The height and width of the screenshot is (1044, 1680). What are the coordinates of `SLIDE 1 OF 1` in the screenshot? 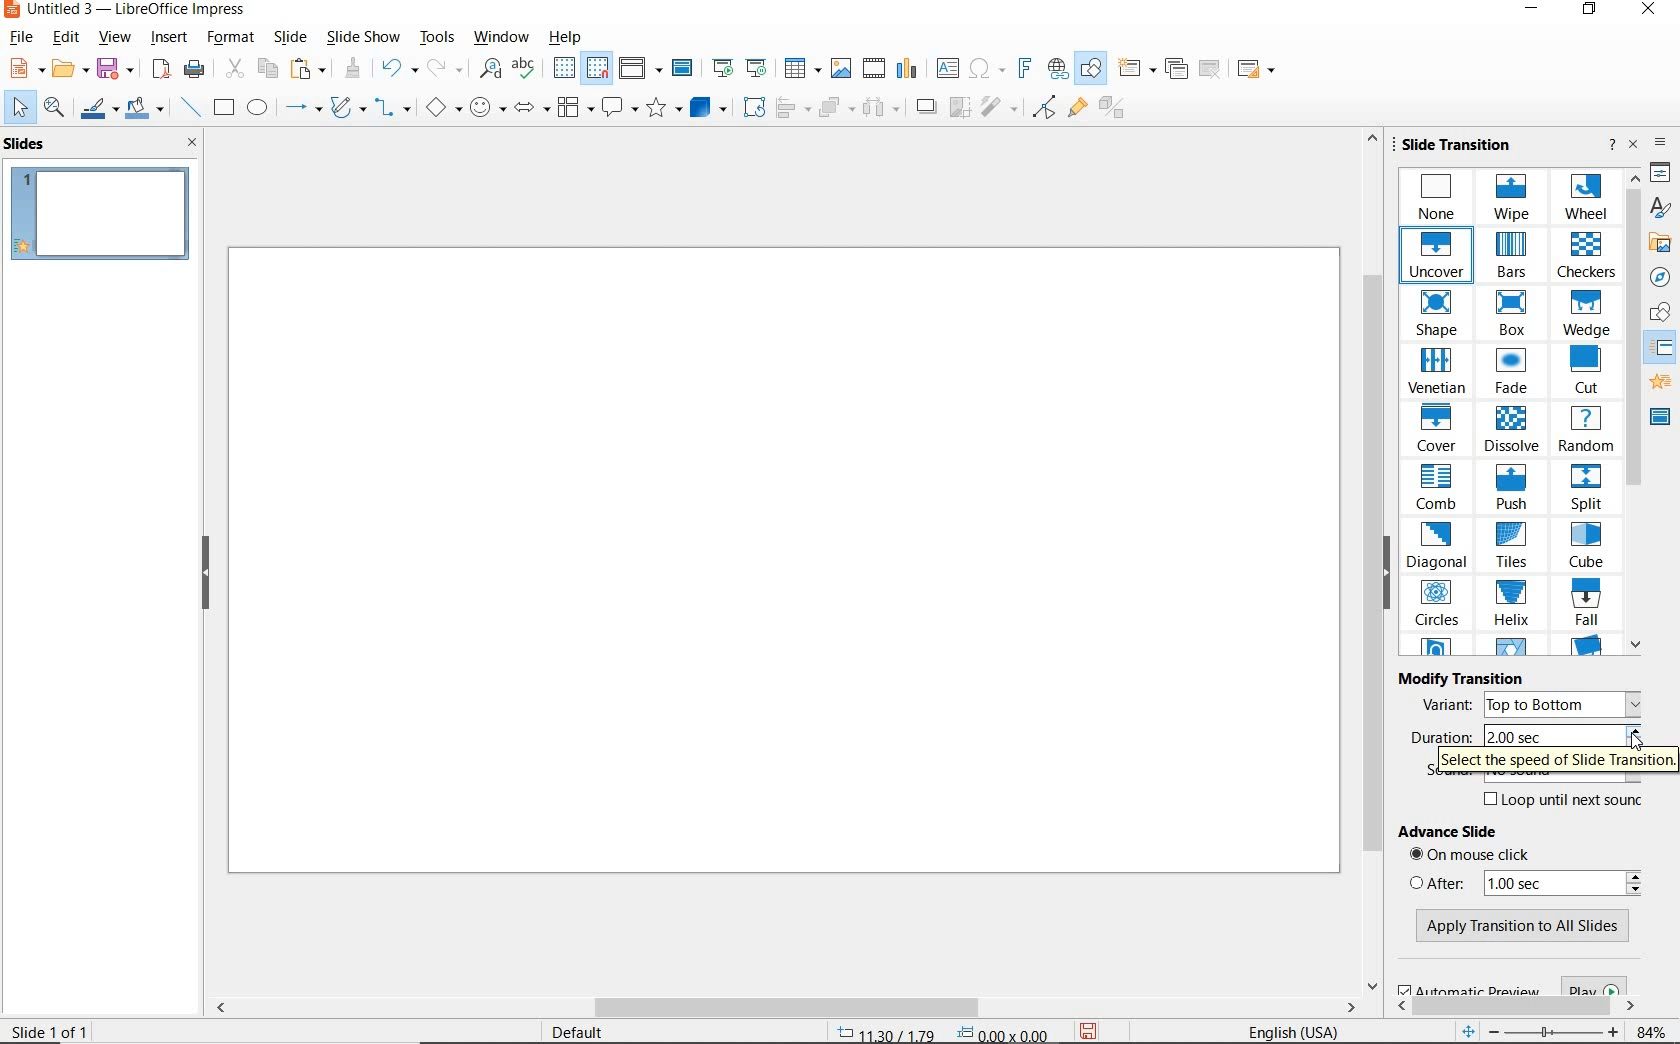 It's located at (51, 1031).